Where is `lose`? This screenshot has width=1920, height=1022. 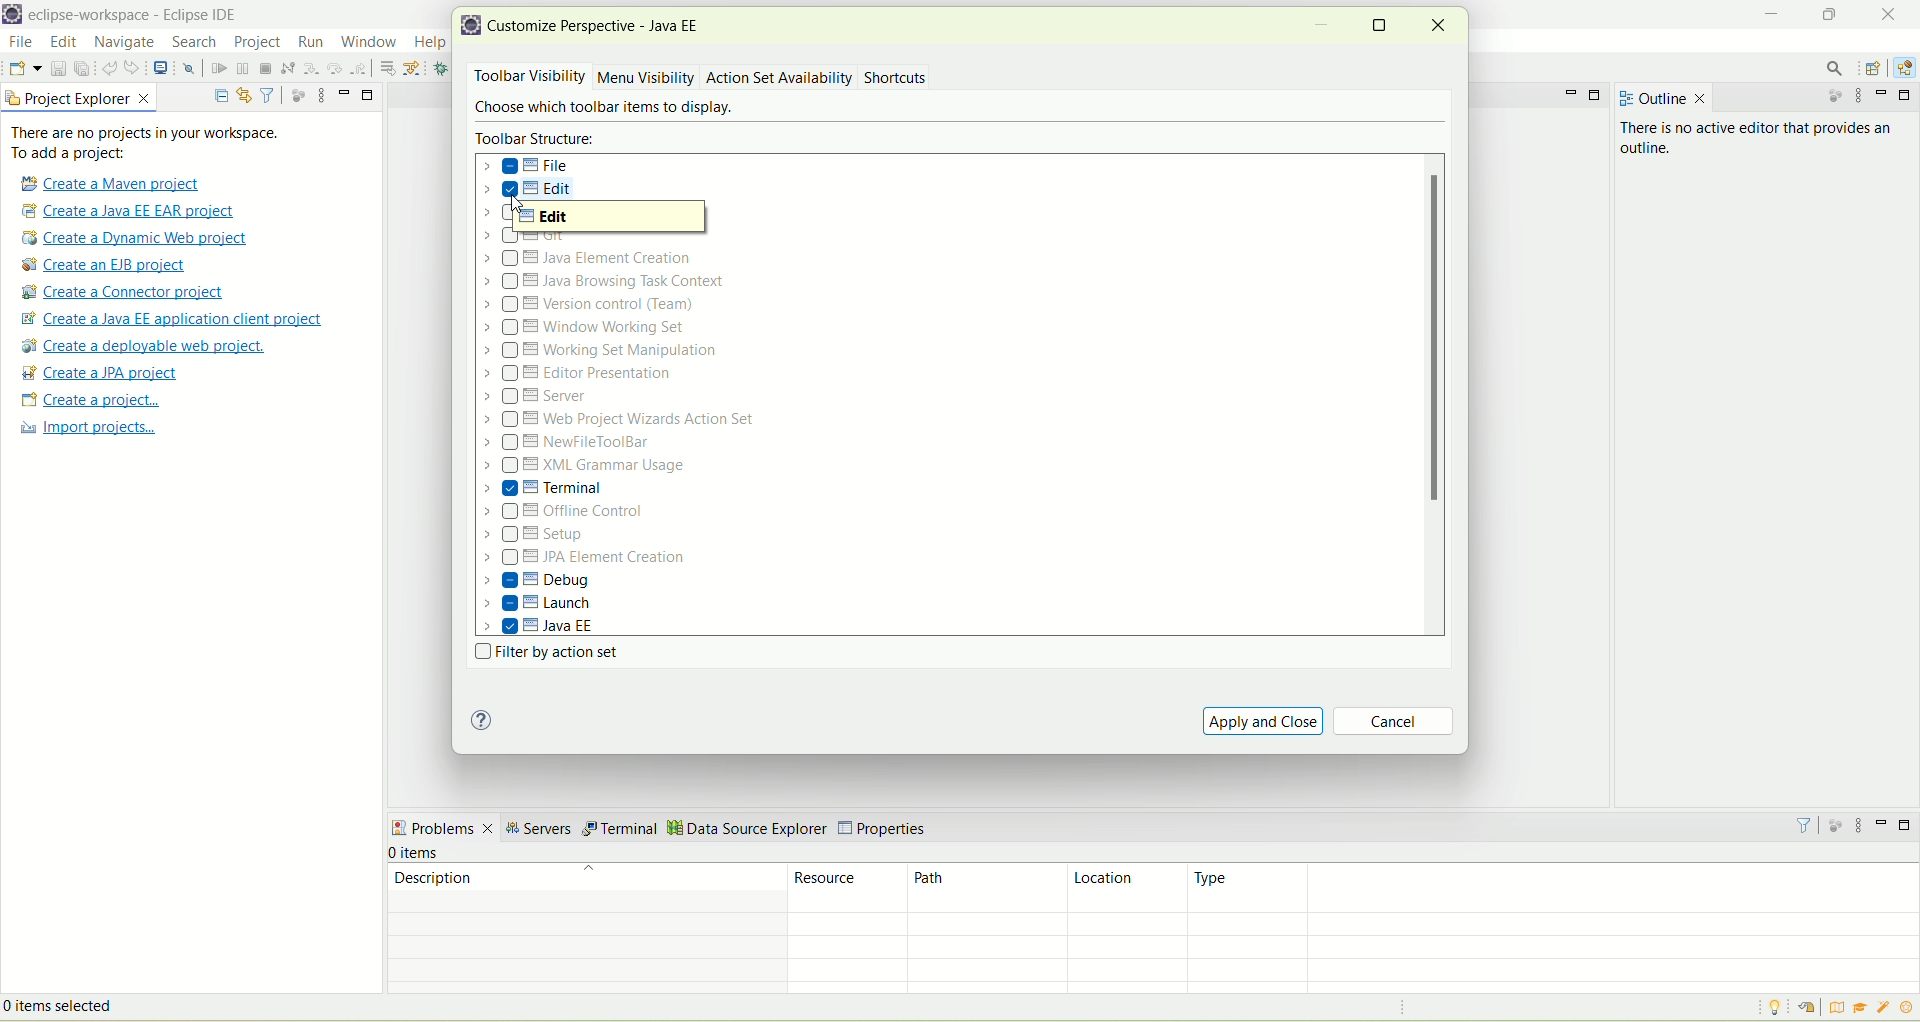
lose is located at coordinates (1439, 24).